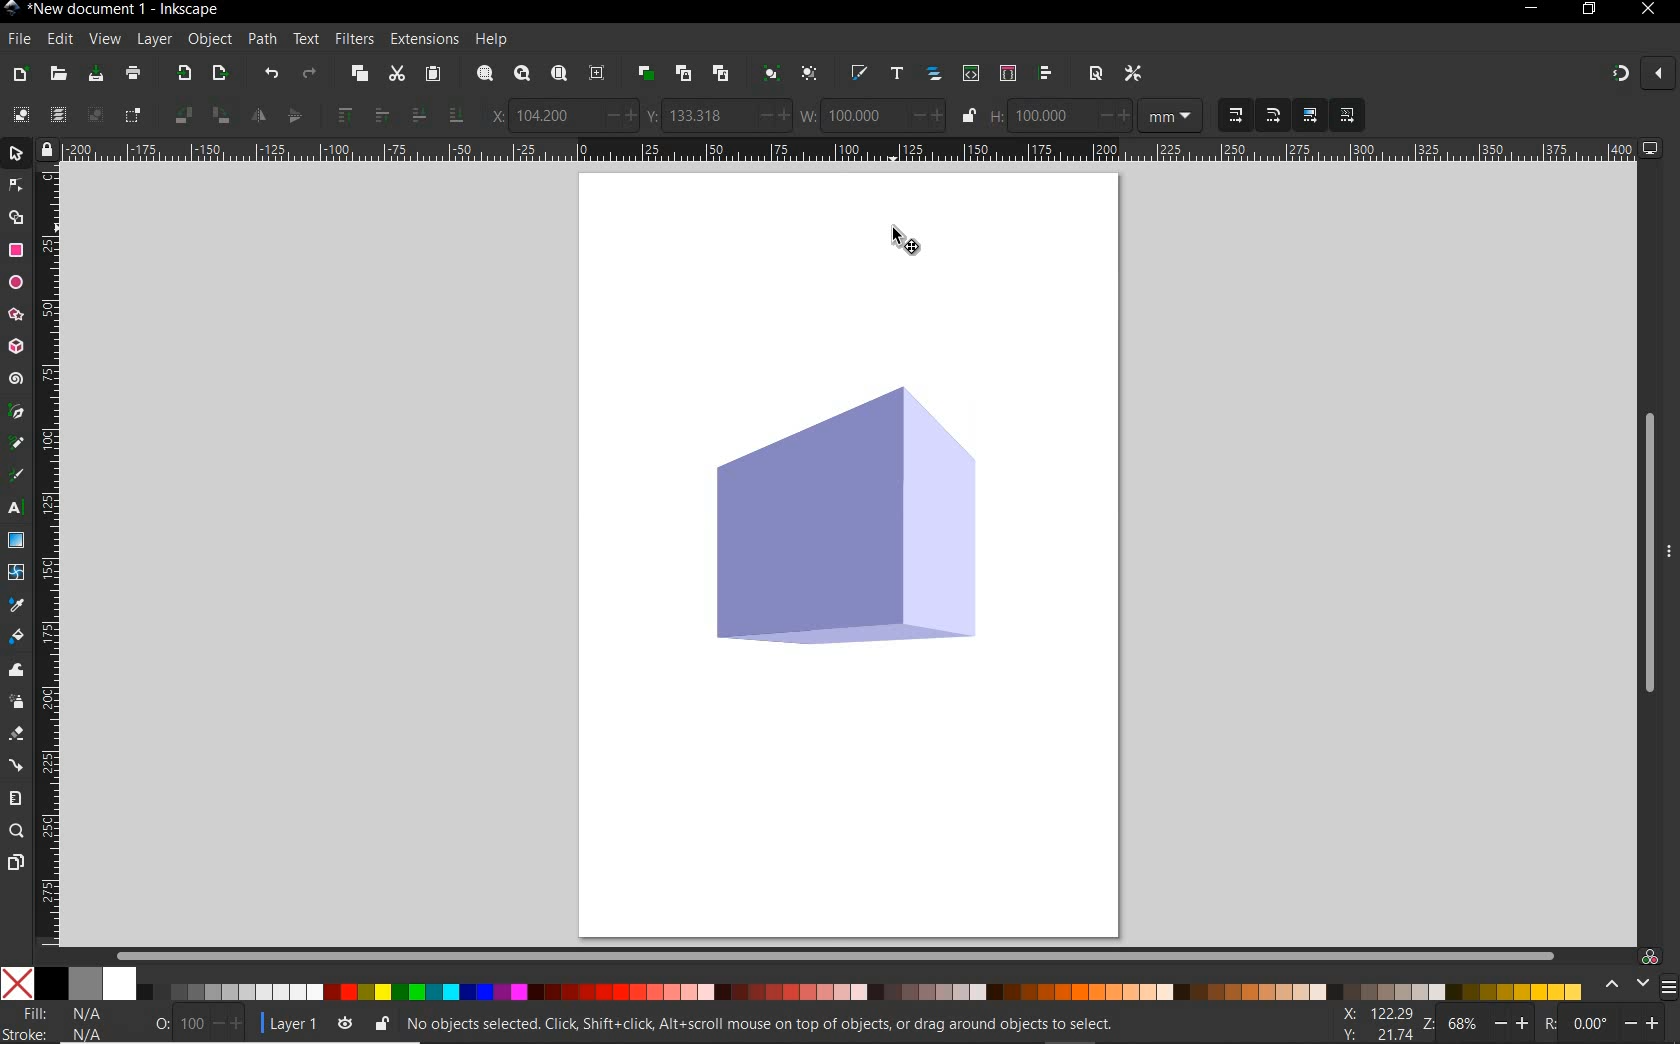 The image size is (1680, 1044). Describe the element at coordinates (1643, 1024) in the screenshot. I see `increase/decrease` at that location.